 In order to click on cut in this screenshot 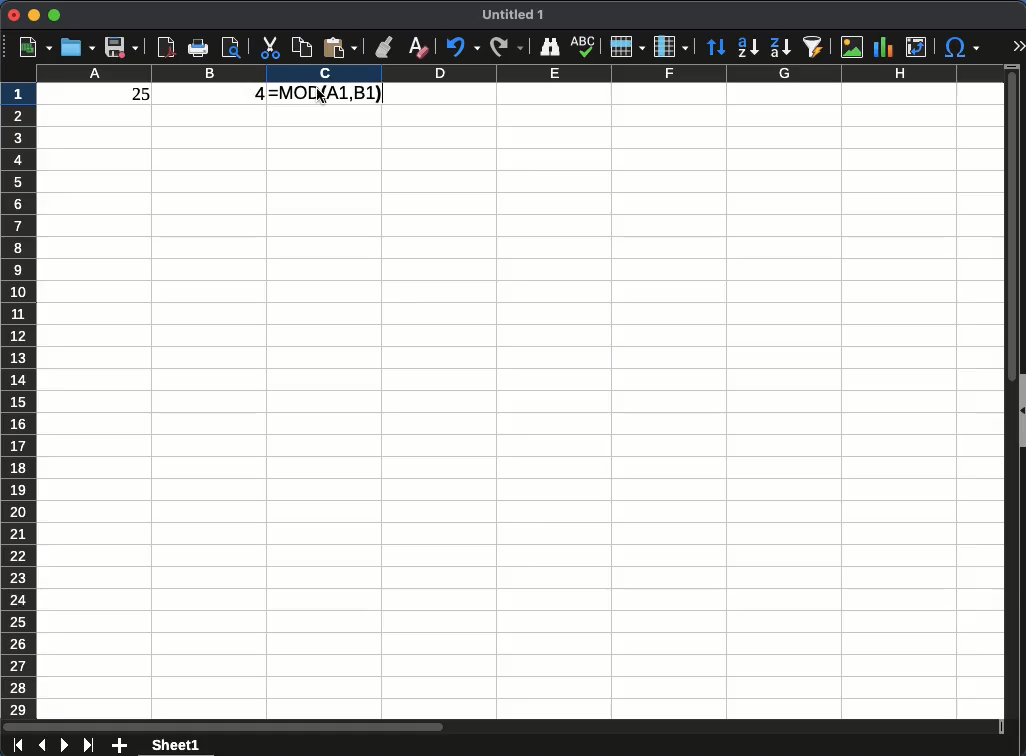, I will do `click(269, 49)`.